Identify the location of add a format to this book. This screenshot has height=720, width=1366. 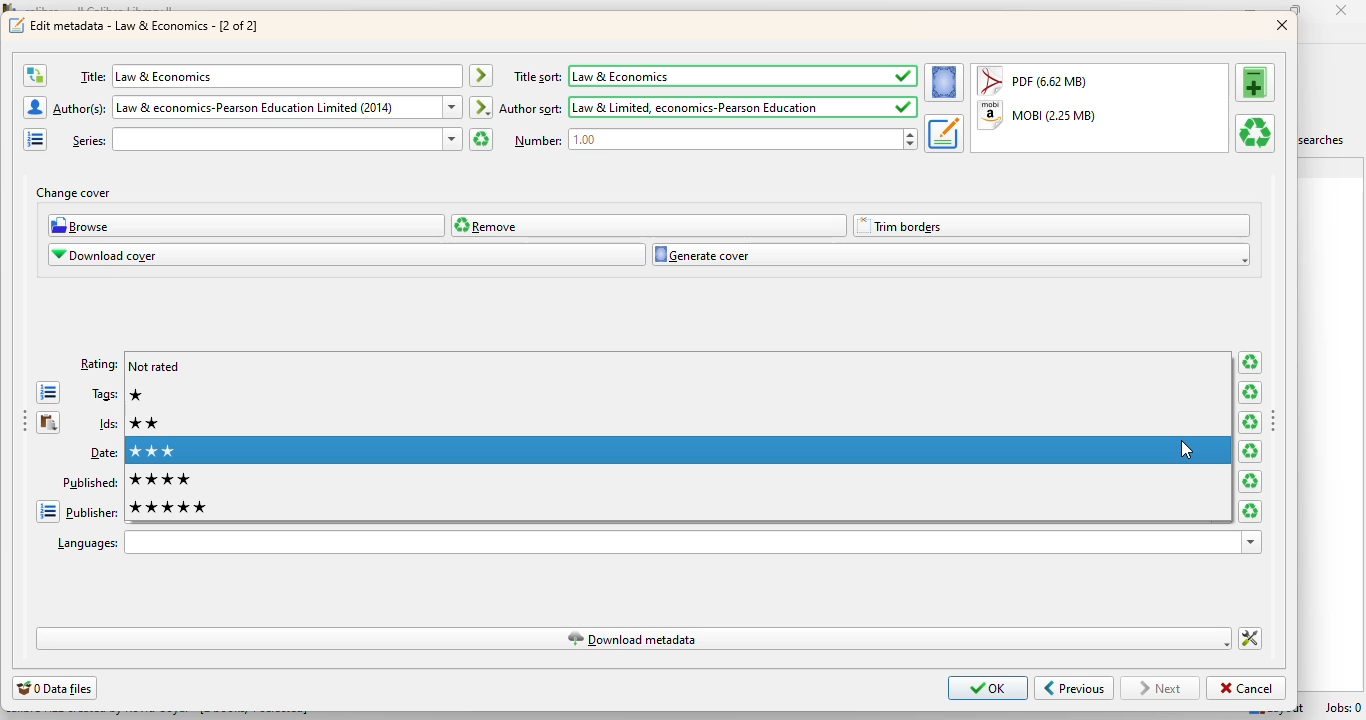
(1256, 81).